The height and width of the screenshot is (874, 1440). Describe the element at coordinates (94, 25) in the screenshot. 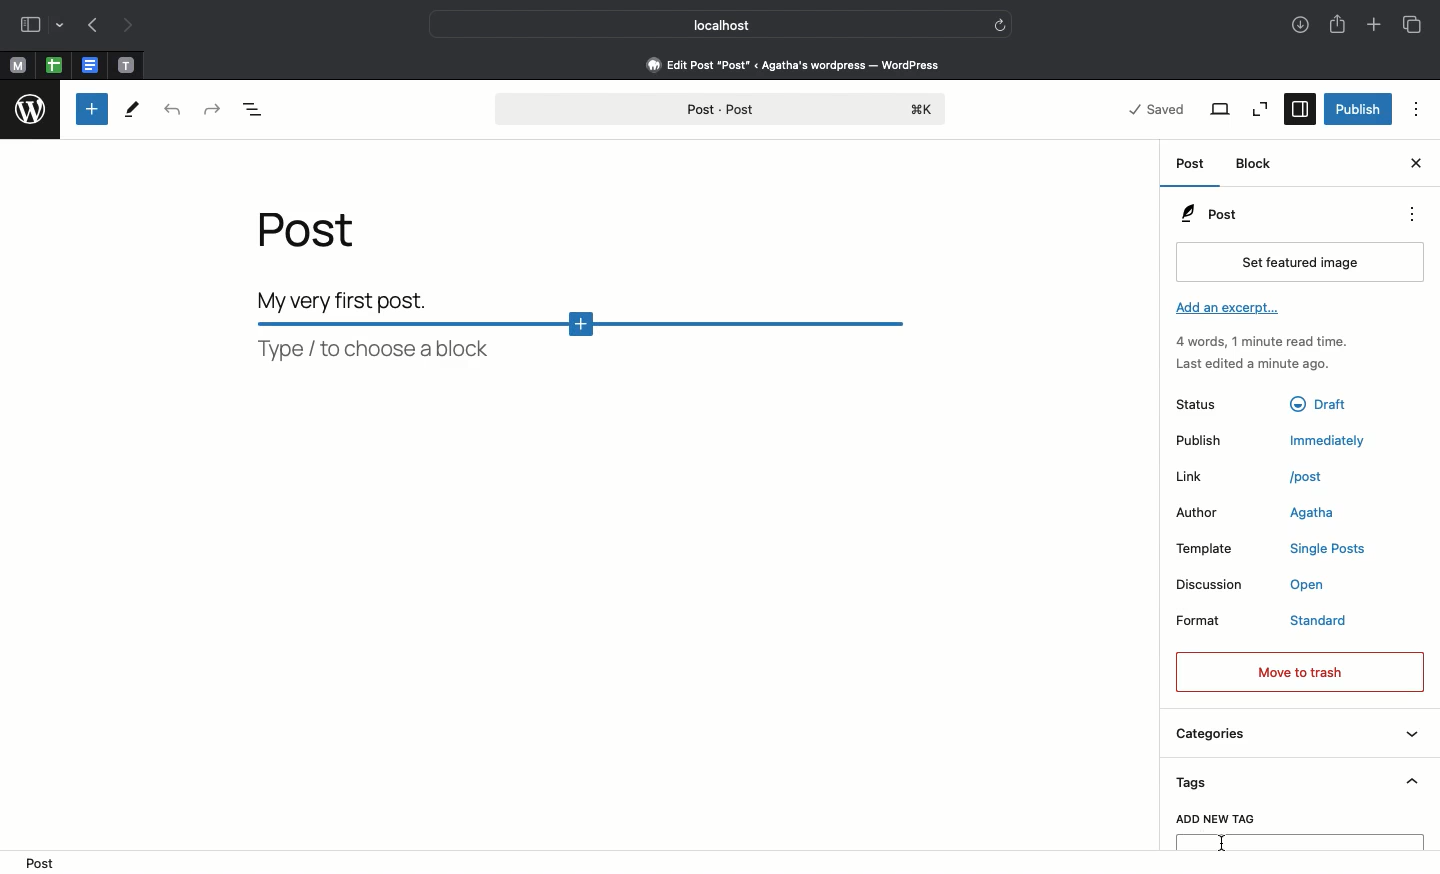

I see `Previous page` at that location.